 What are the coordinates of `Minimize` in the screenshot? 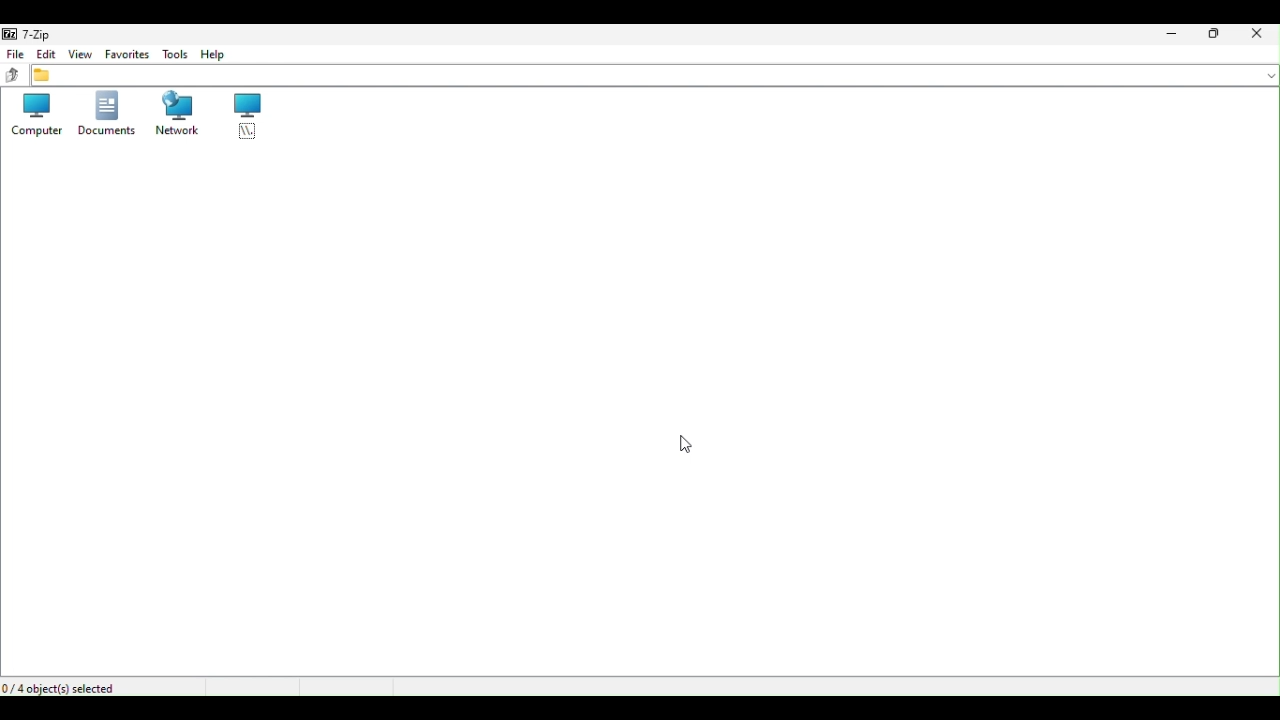 It's located at (1170, 37).